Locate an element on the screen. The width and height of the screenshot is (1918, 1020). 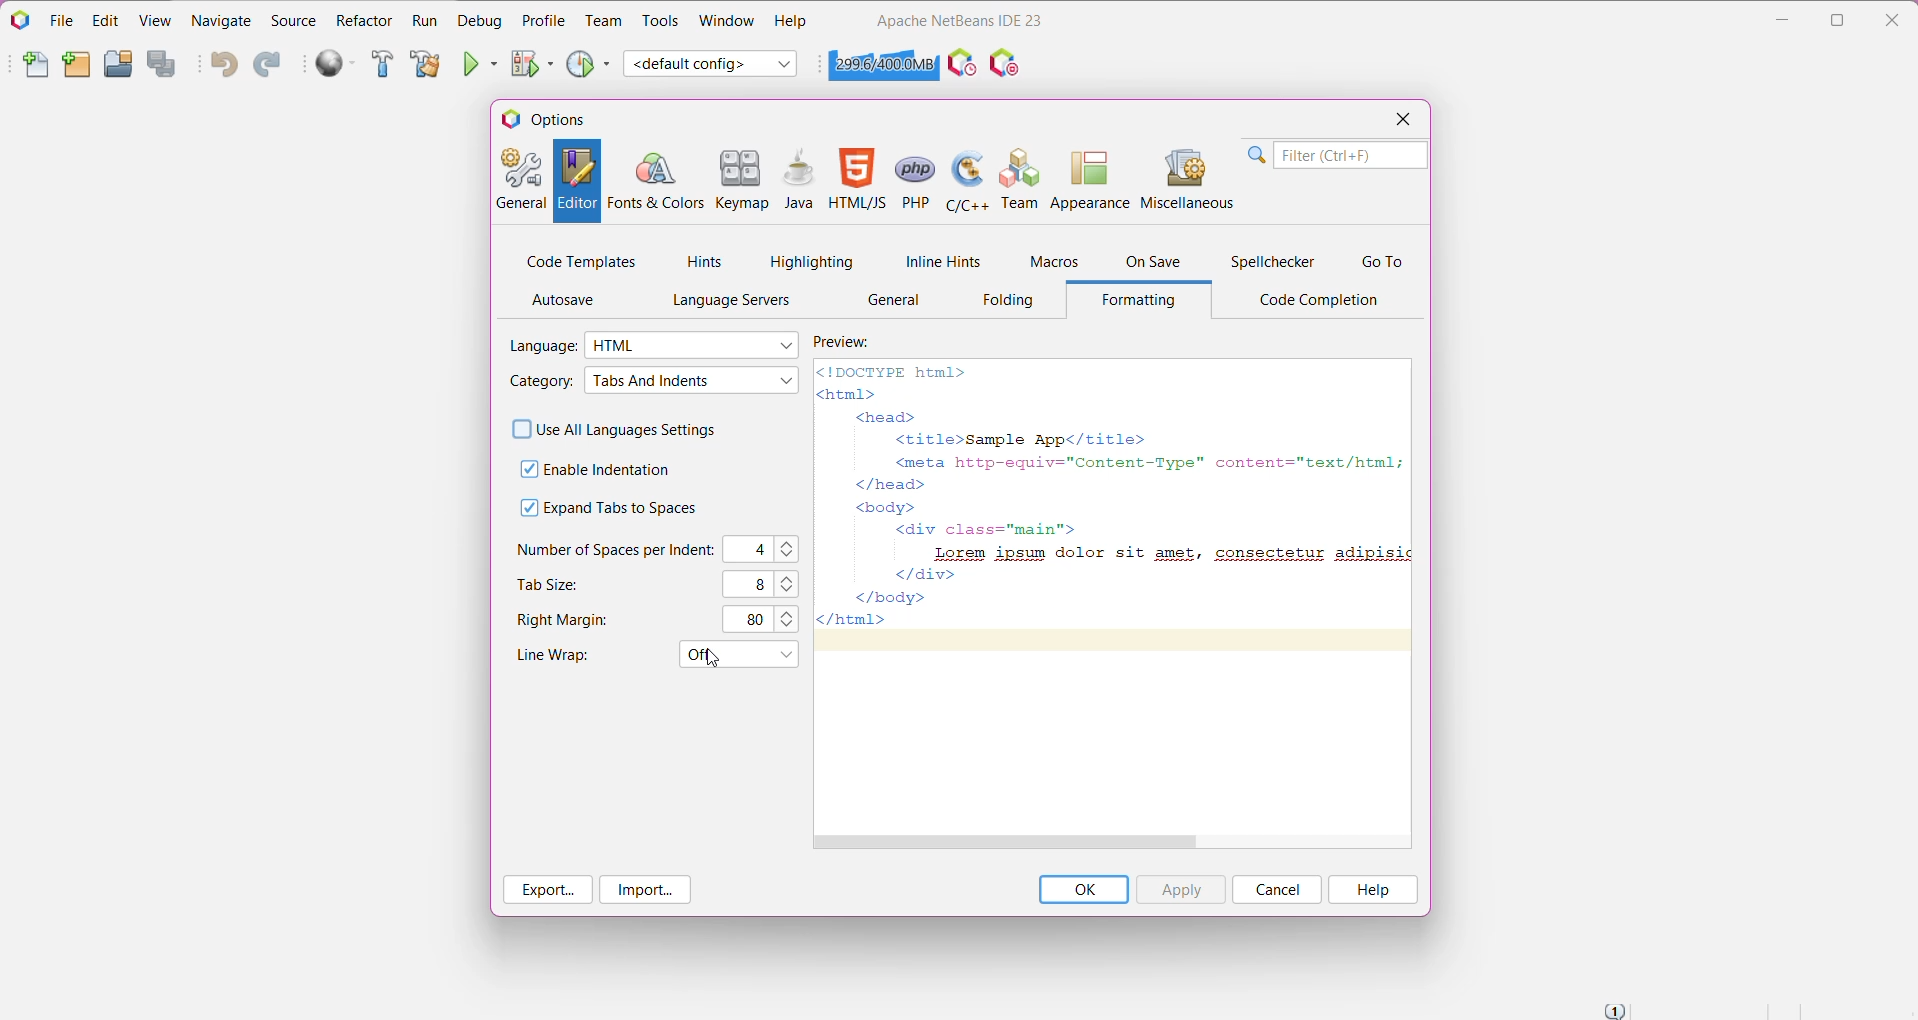
Code Templates is located at coordinates (581, 260).